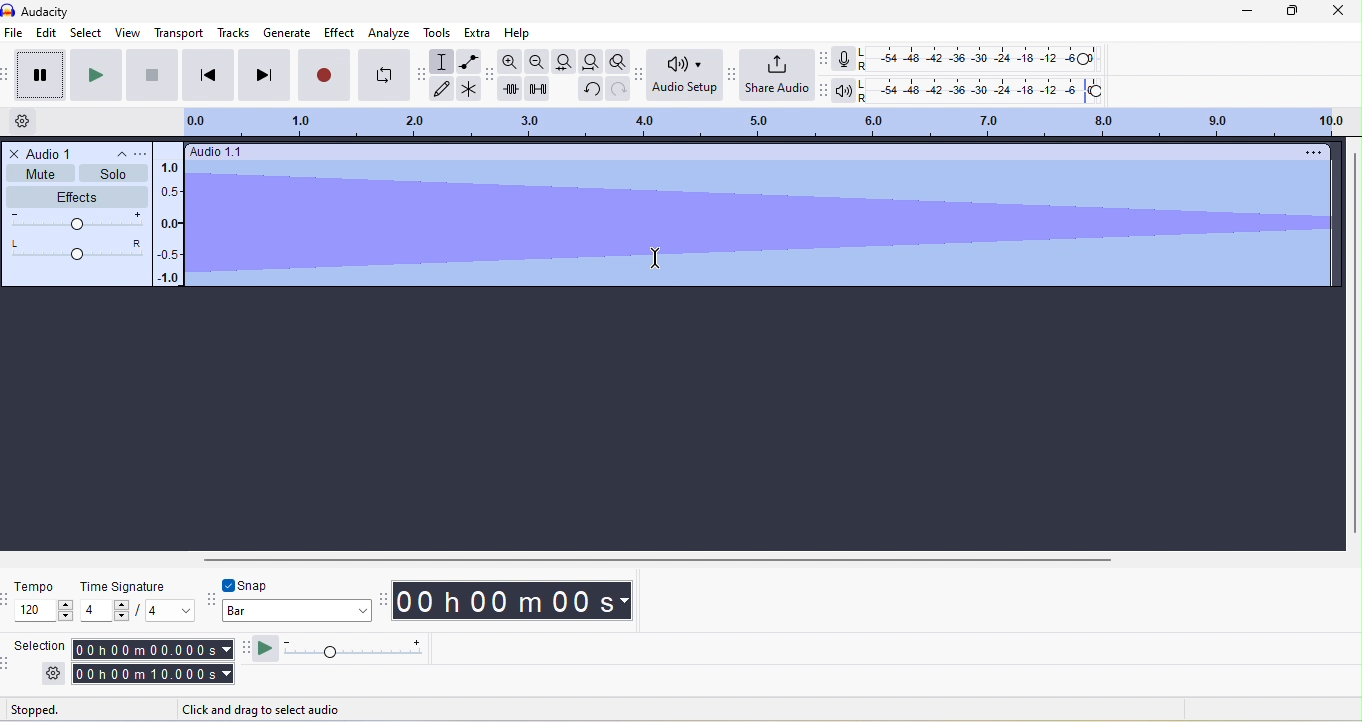 The width and height of the screenshot is (1362, 722). Describe the element at coordinates (298, 613) in the screenshot. I see `bar` at that location.